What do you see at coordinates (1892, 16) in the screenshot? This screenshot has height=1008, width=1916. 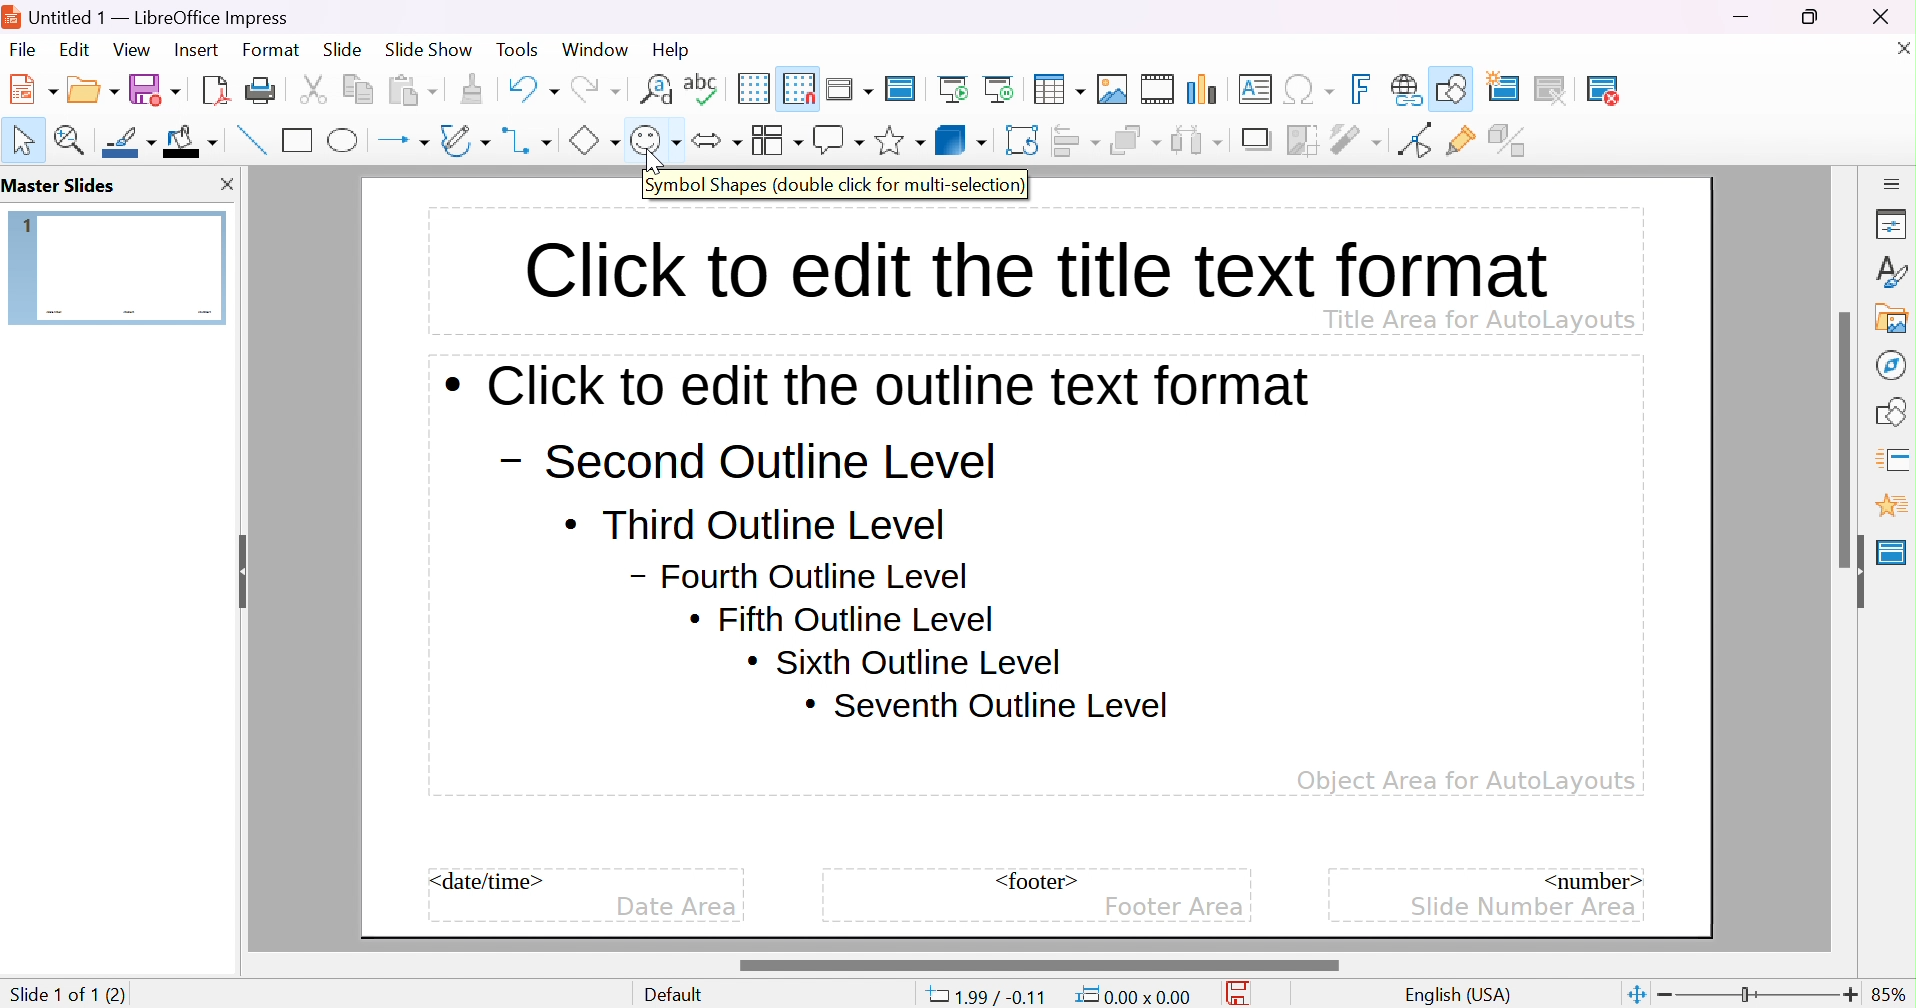 I see `close` at bounding box center [1892, 16].